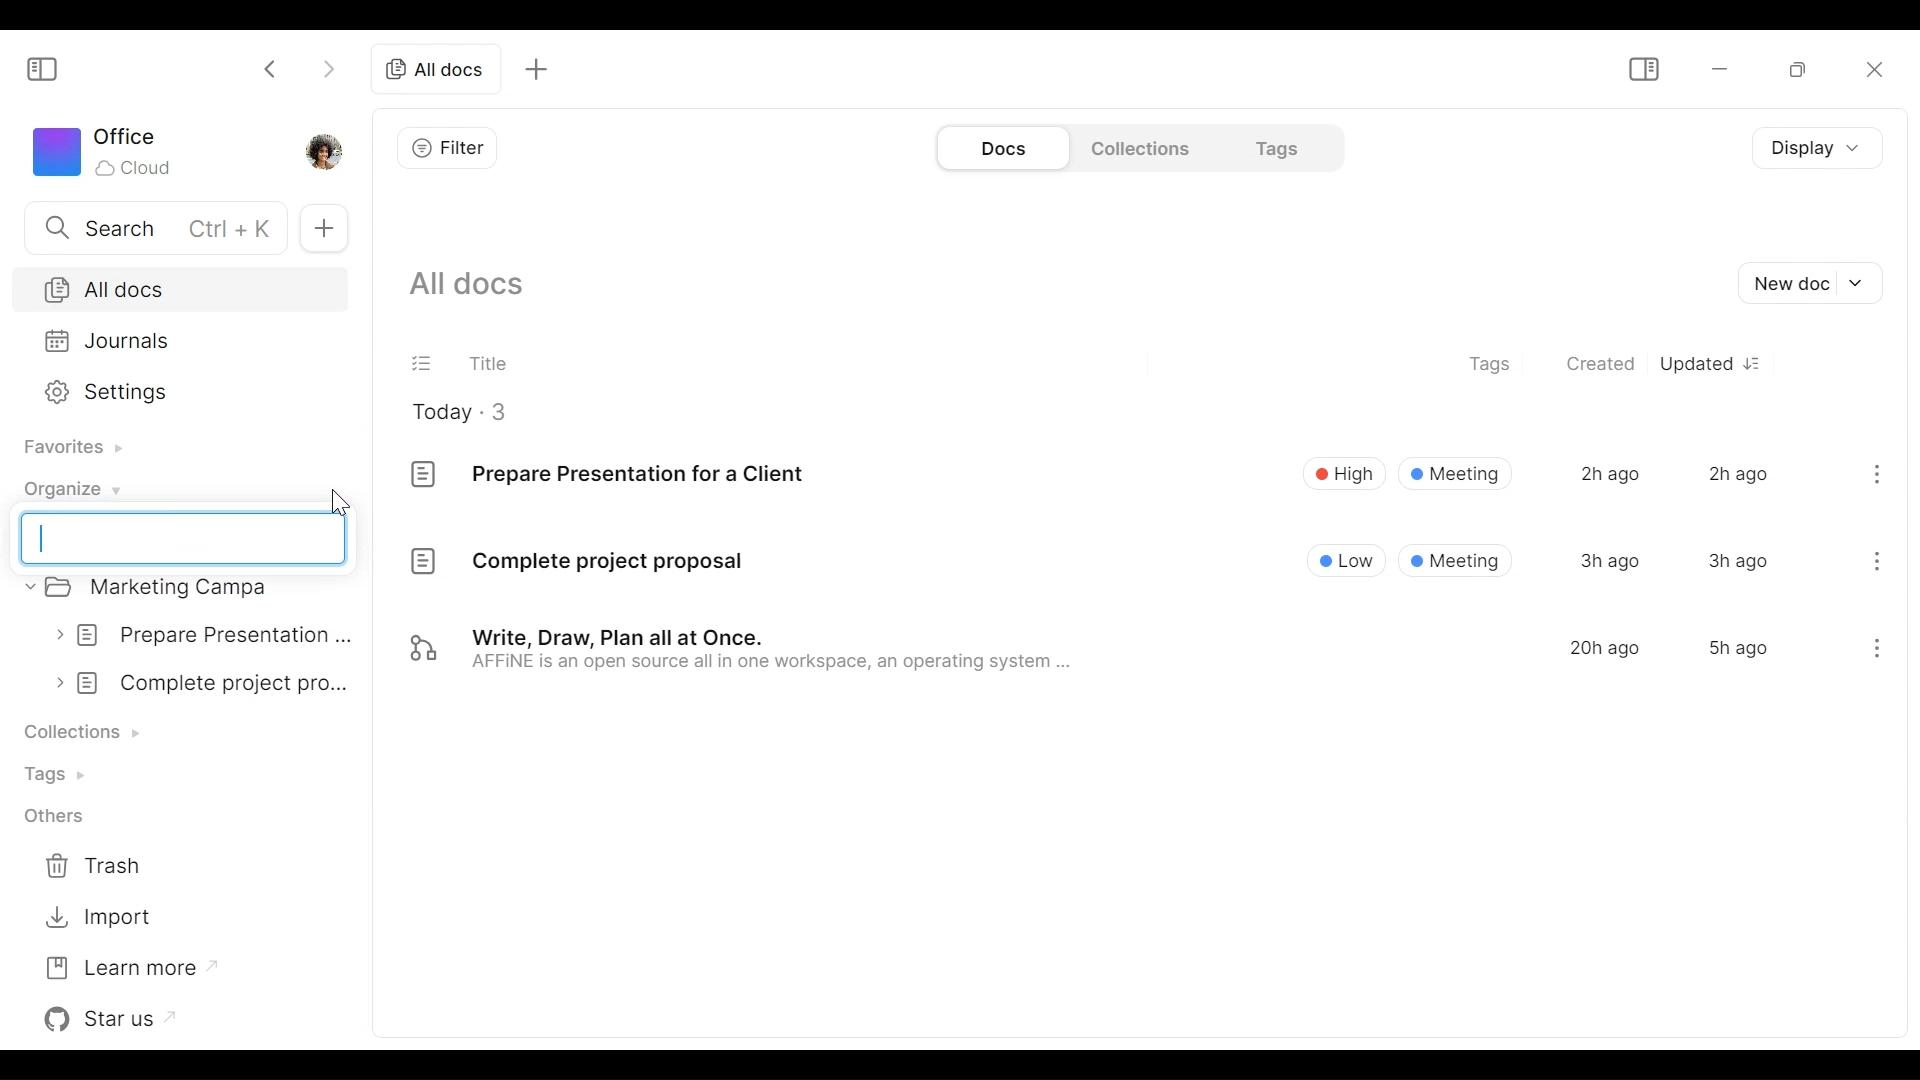 The image size is (1920, 1080). I want to click on Documents, so click(1001, 148).